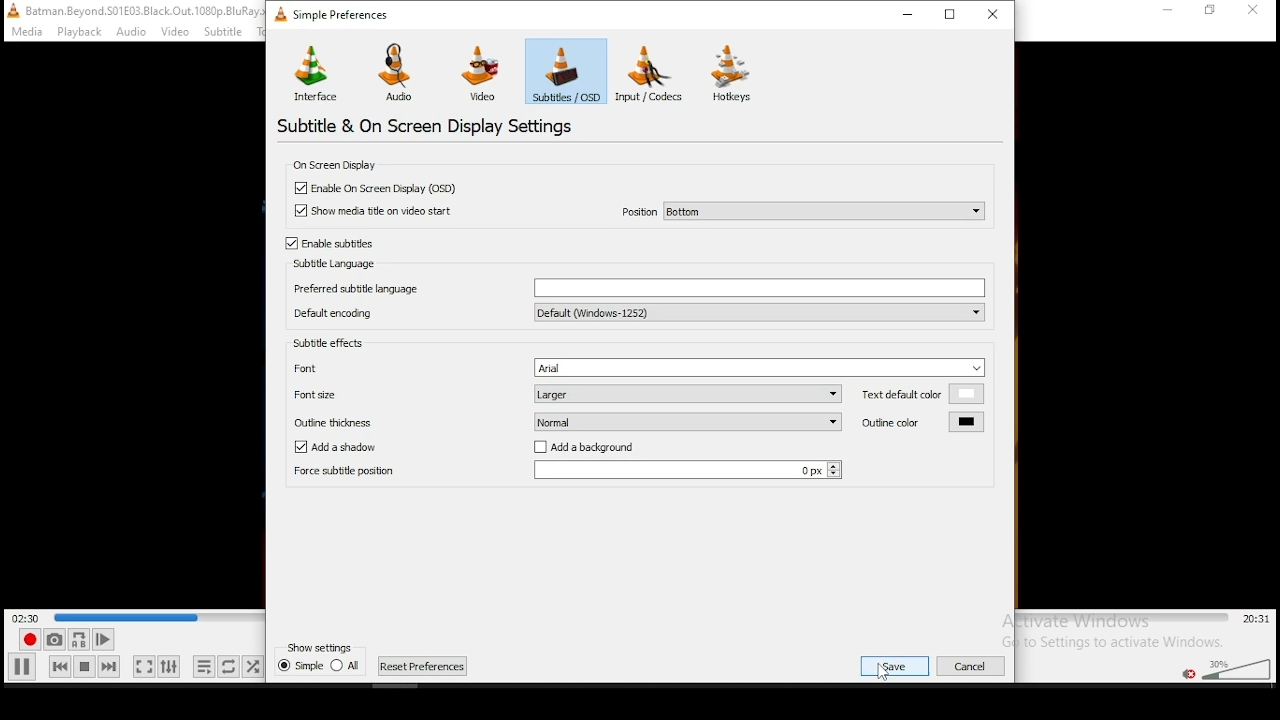 The image size is (1280, 720). What do you see at coordinates (1190, 674) in the screenshot?
I see `mute/unmute` at bounding box center [1190, 674].